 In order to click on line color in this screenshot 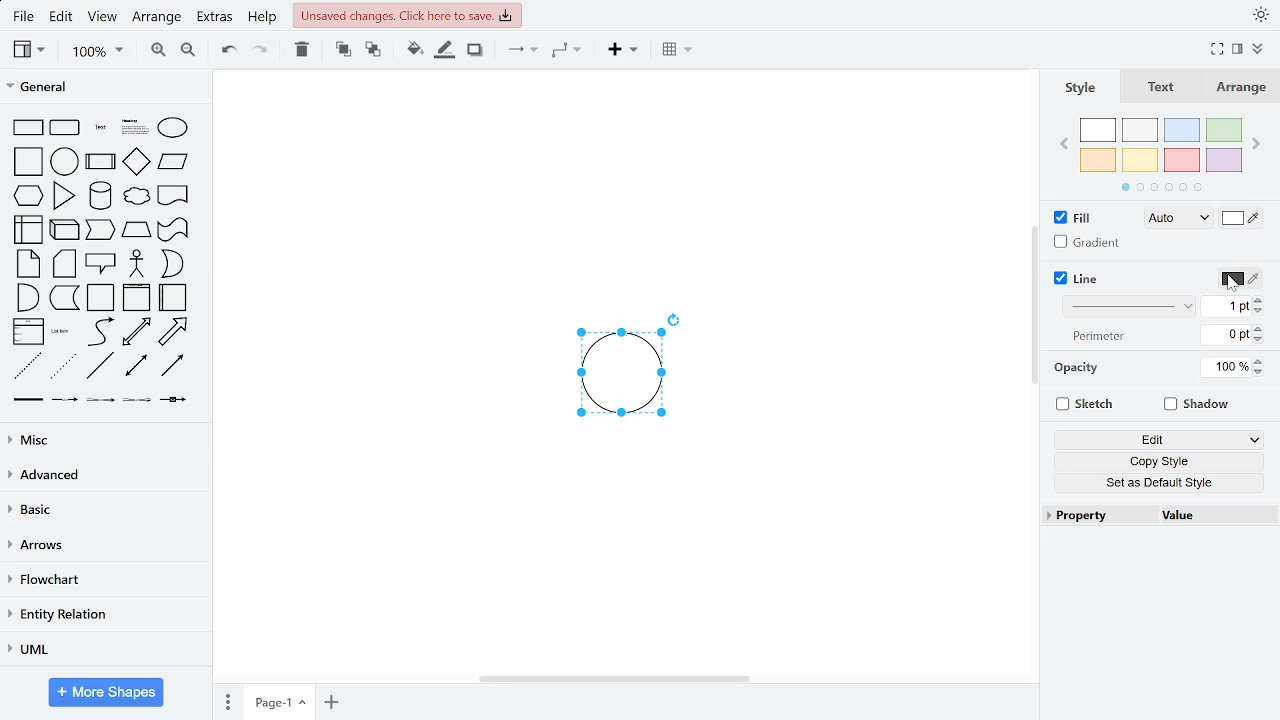, I will do `click(1241, 280)`.